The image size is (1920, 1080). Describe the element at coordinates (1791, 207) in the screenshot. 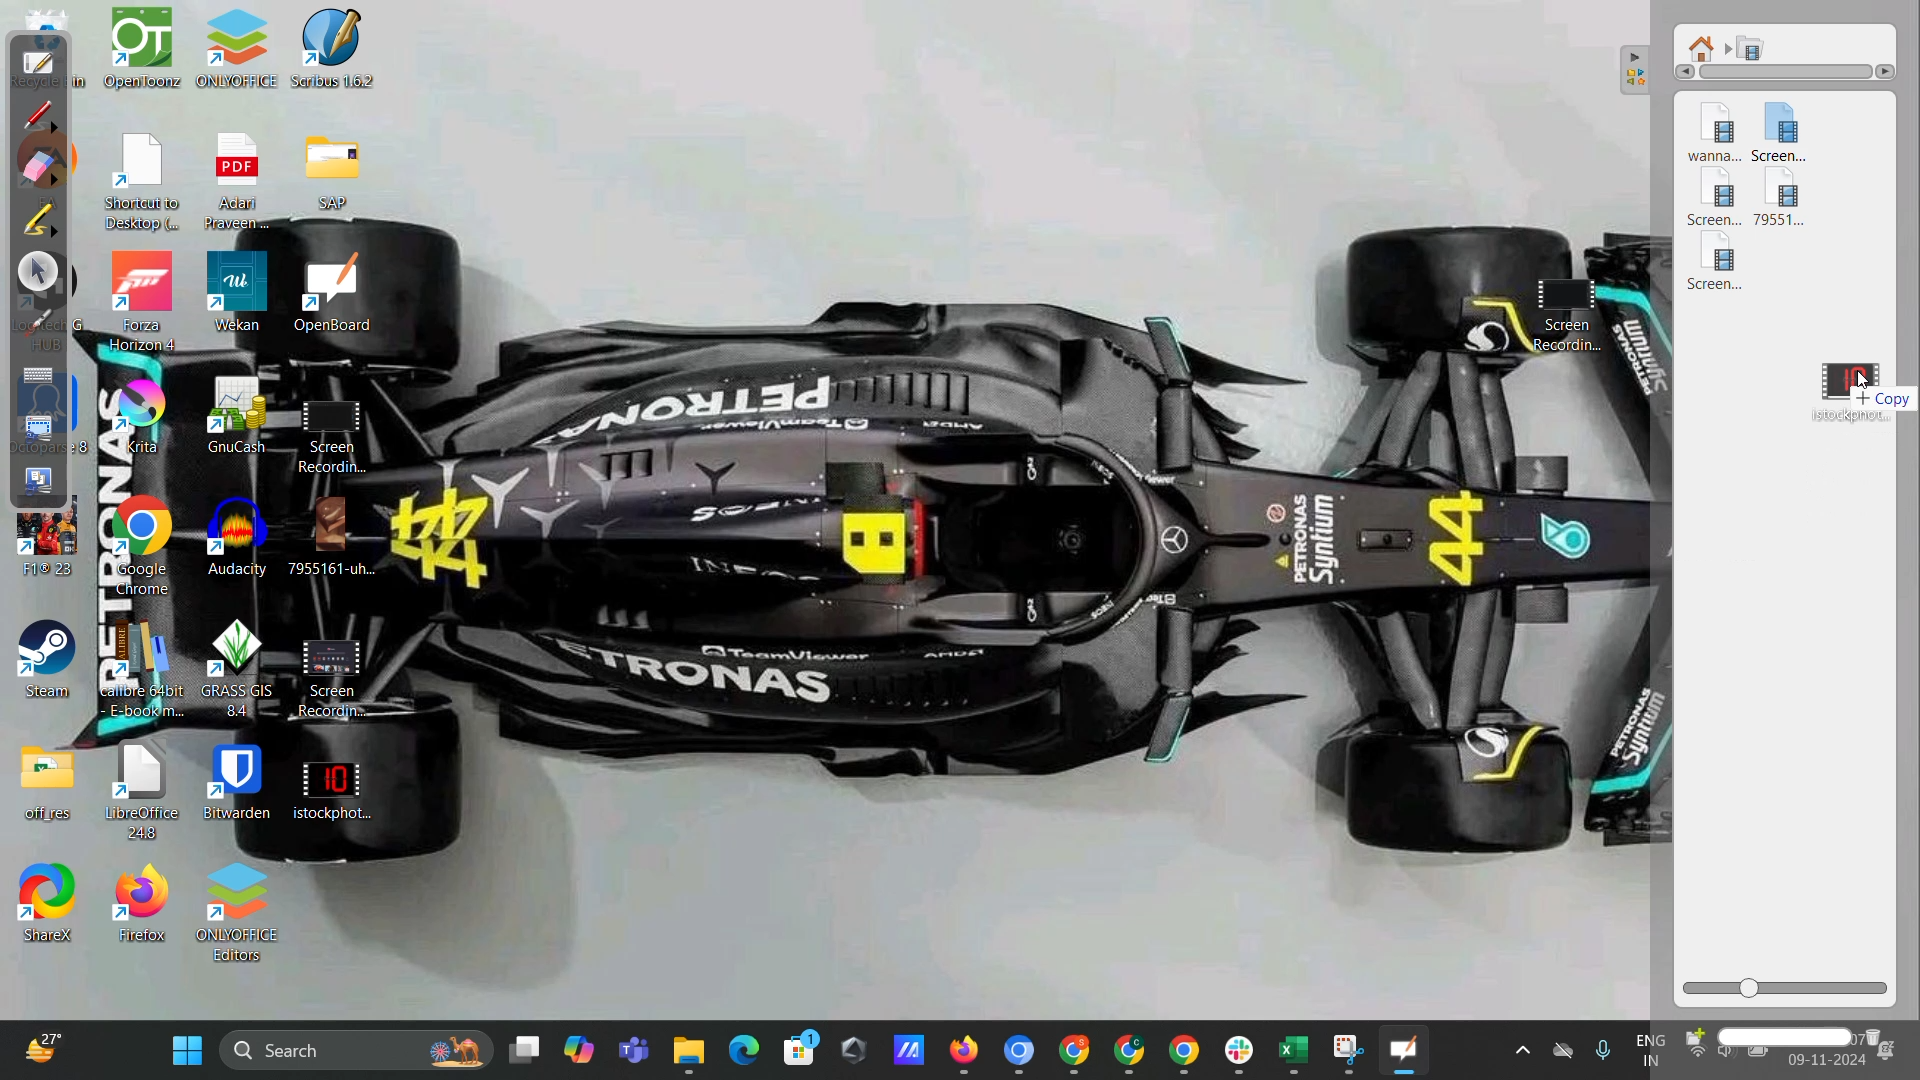

I see `video 4` at that location.